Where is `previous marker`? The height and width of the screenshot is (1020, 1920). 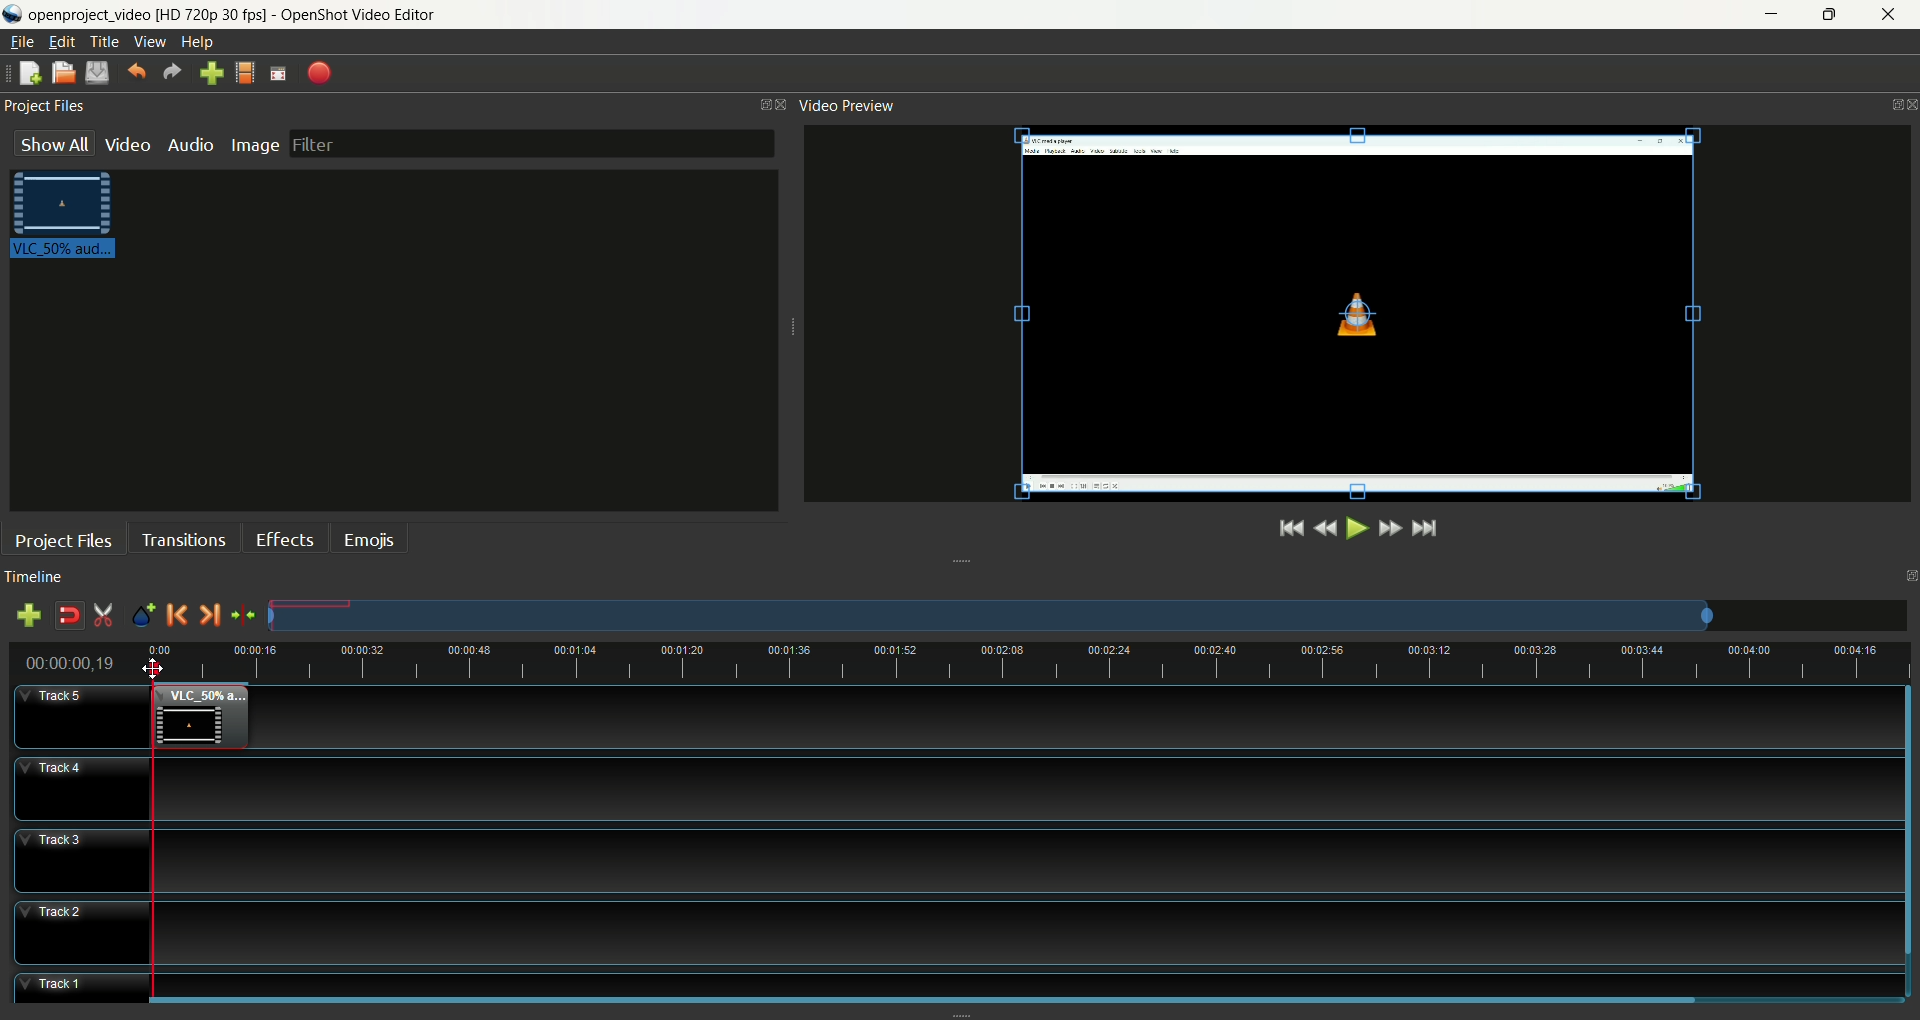 previous marker is located at coordinates (177, 615).